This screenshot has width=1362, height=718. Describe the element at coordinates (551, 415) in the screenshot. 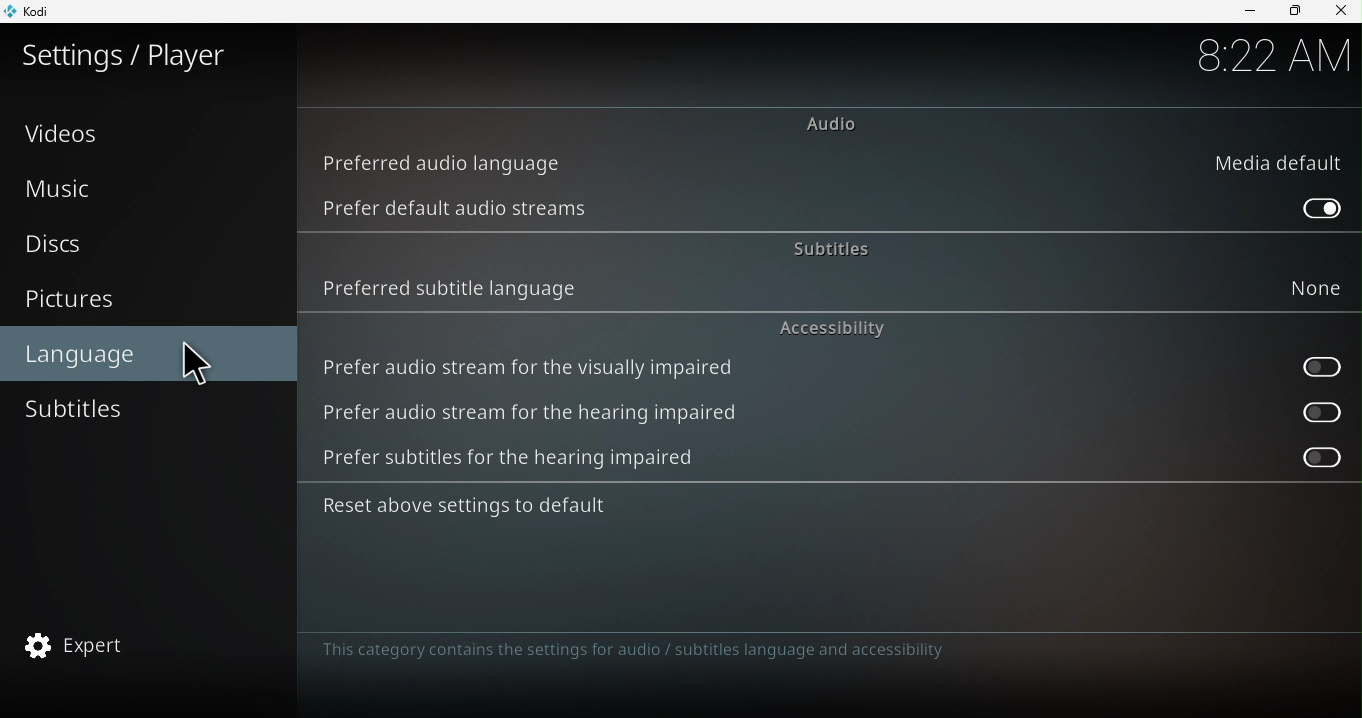

I see `Prefer audio stream for the hearing impaired` at that location.